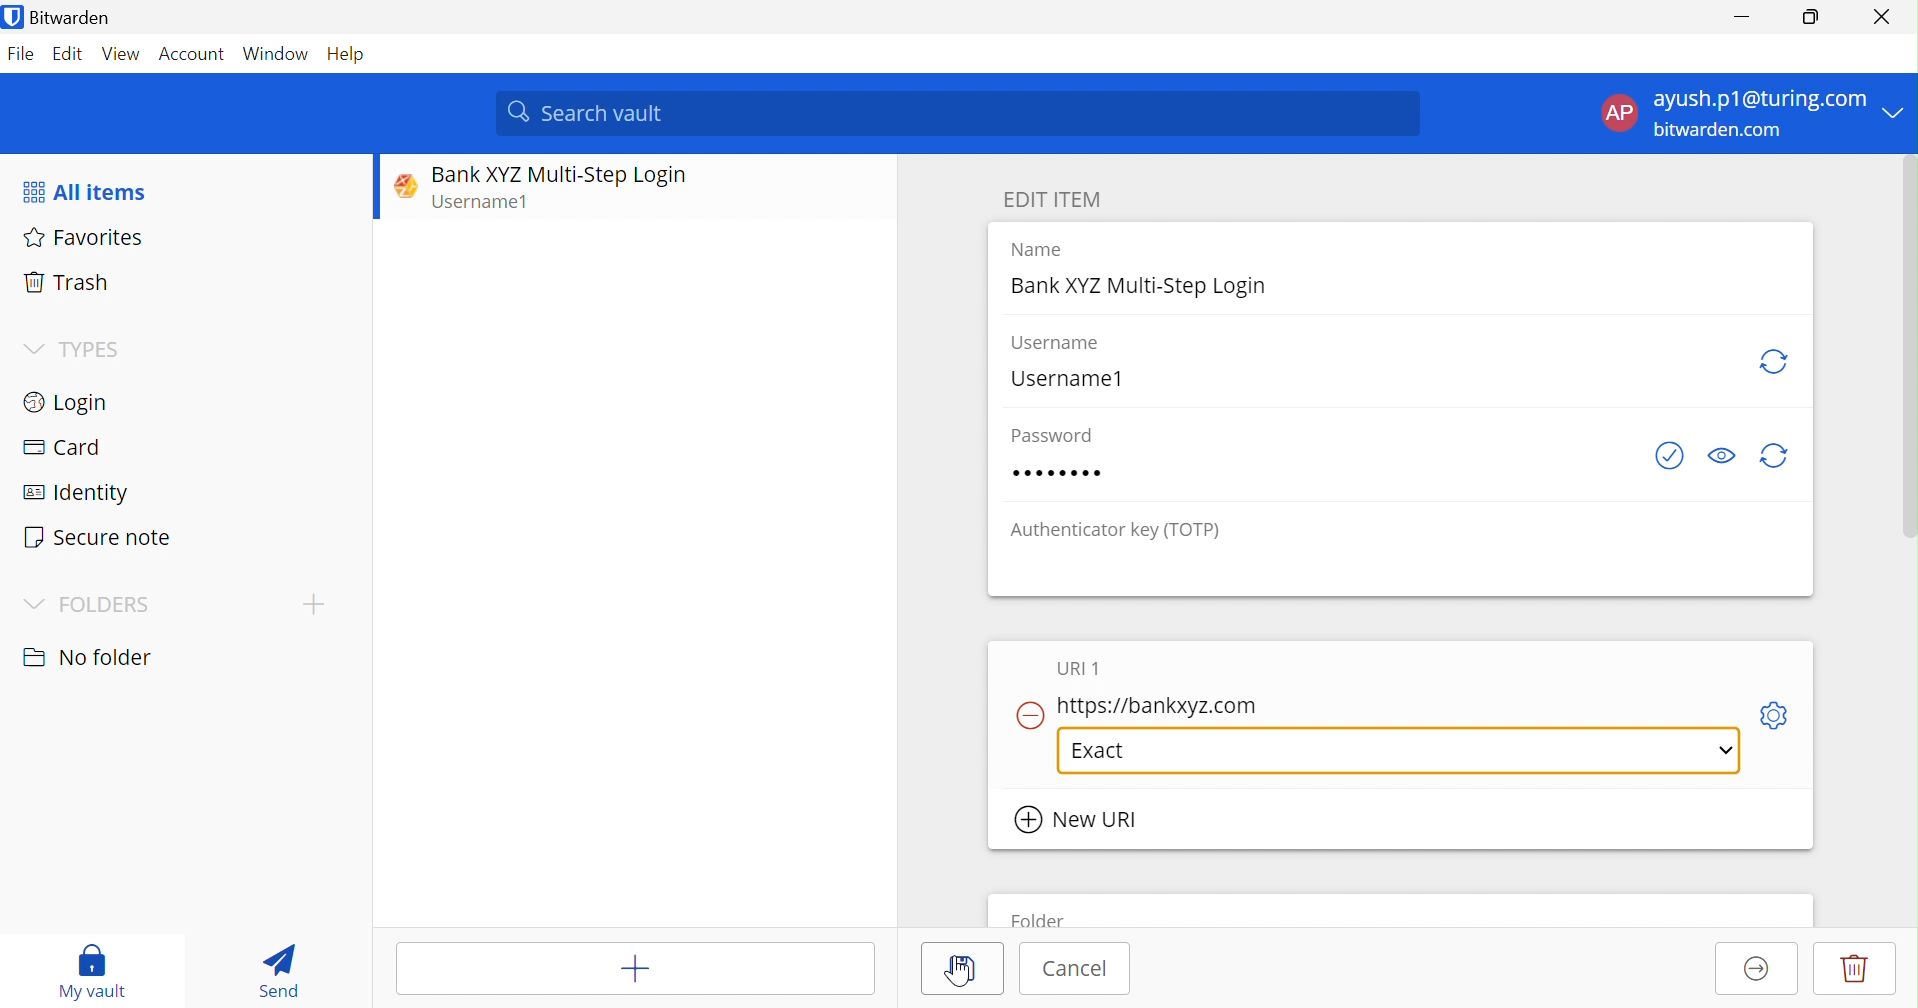 Image resolution: width=1918 pixels, height=1008 pixels. I want to click on Cancel, so click(1075, 967).